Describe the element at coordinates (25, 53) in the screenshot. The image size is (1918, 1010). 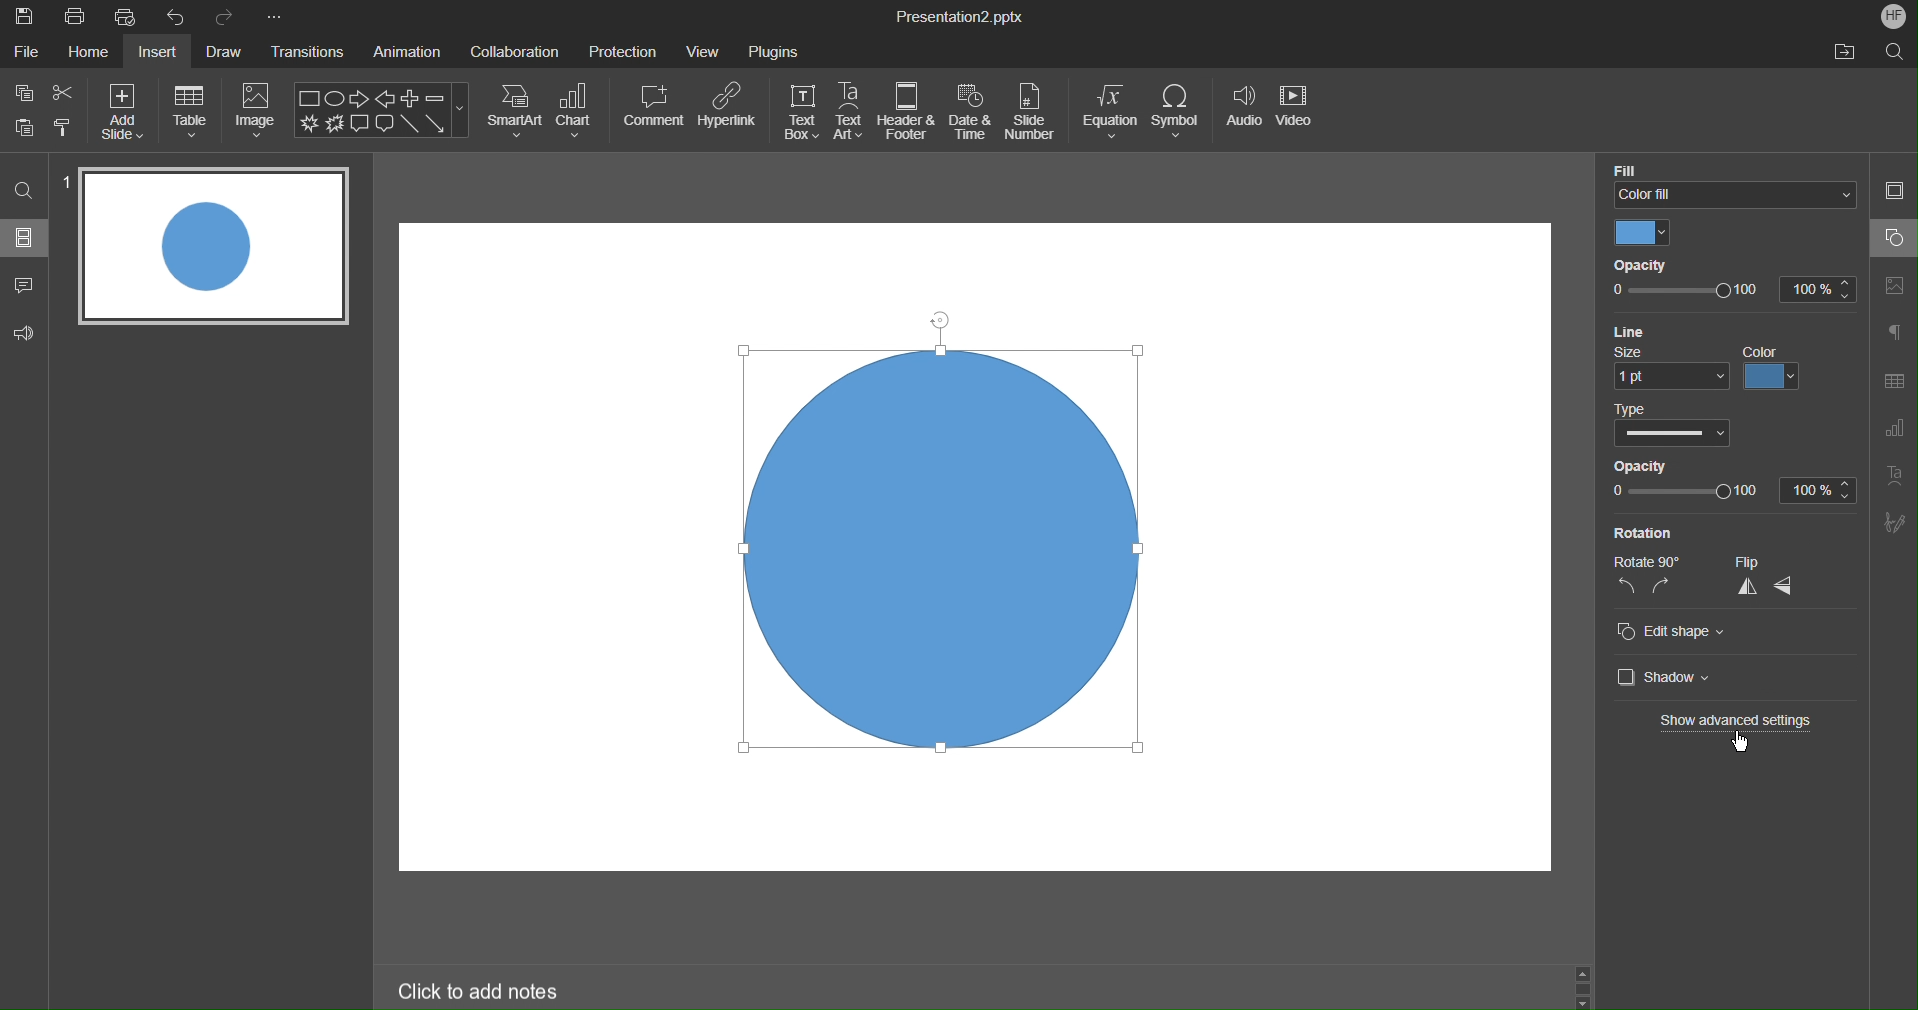
I see `File` at that location.